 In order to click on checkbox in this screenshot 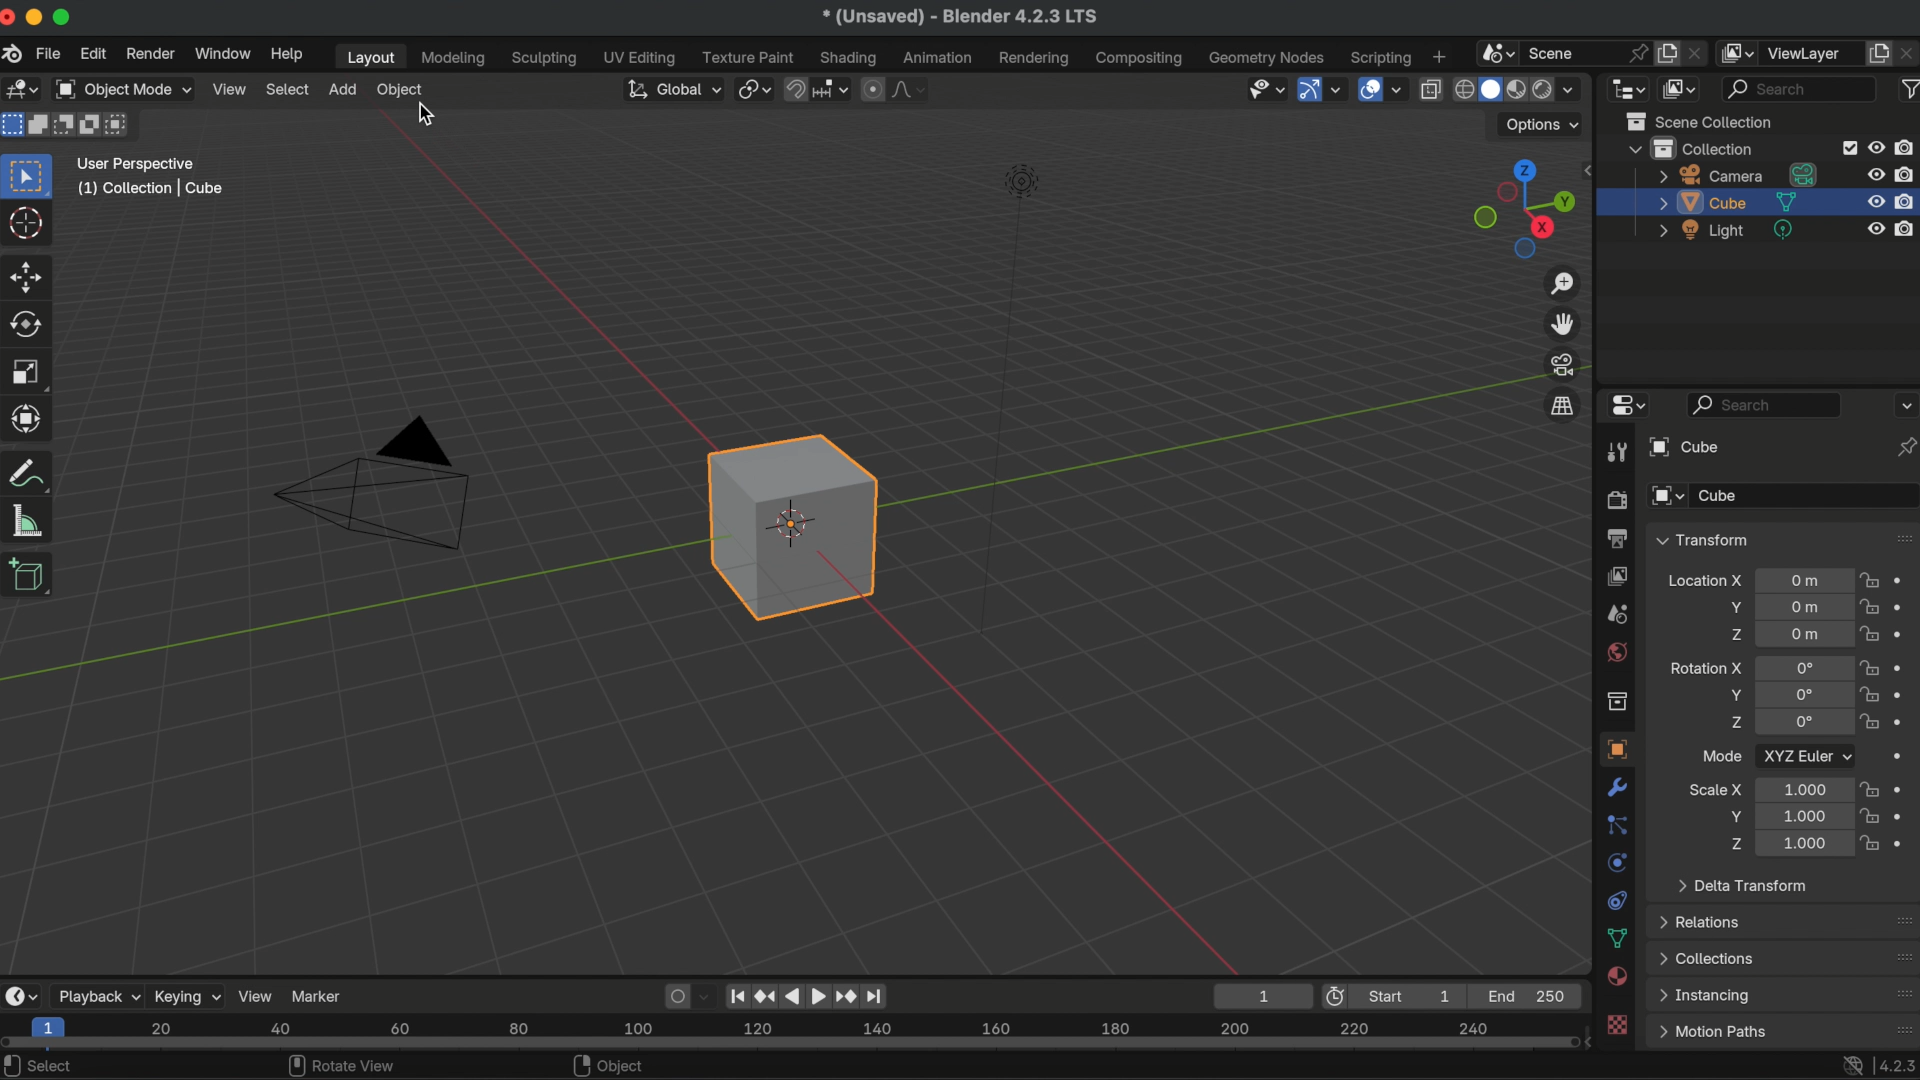, I will do `click(1846, 148)`.